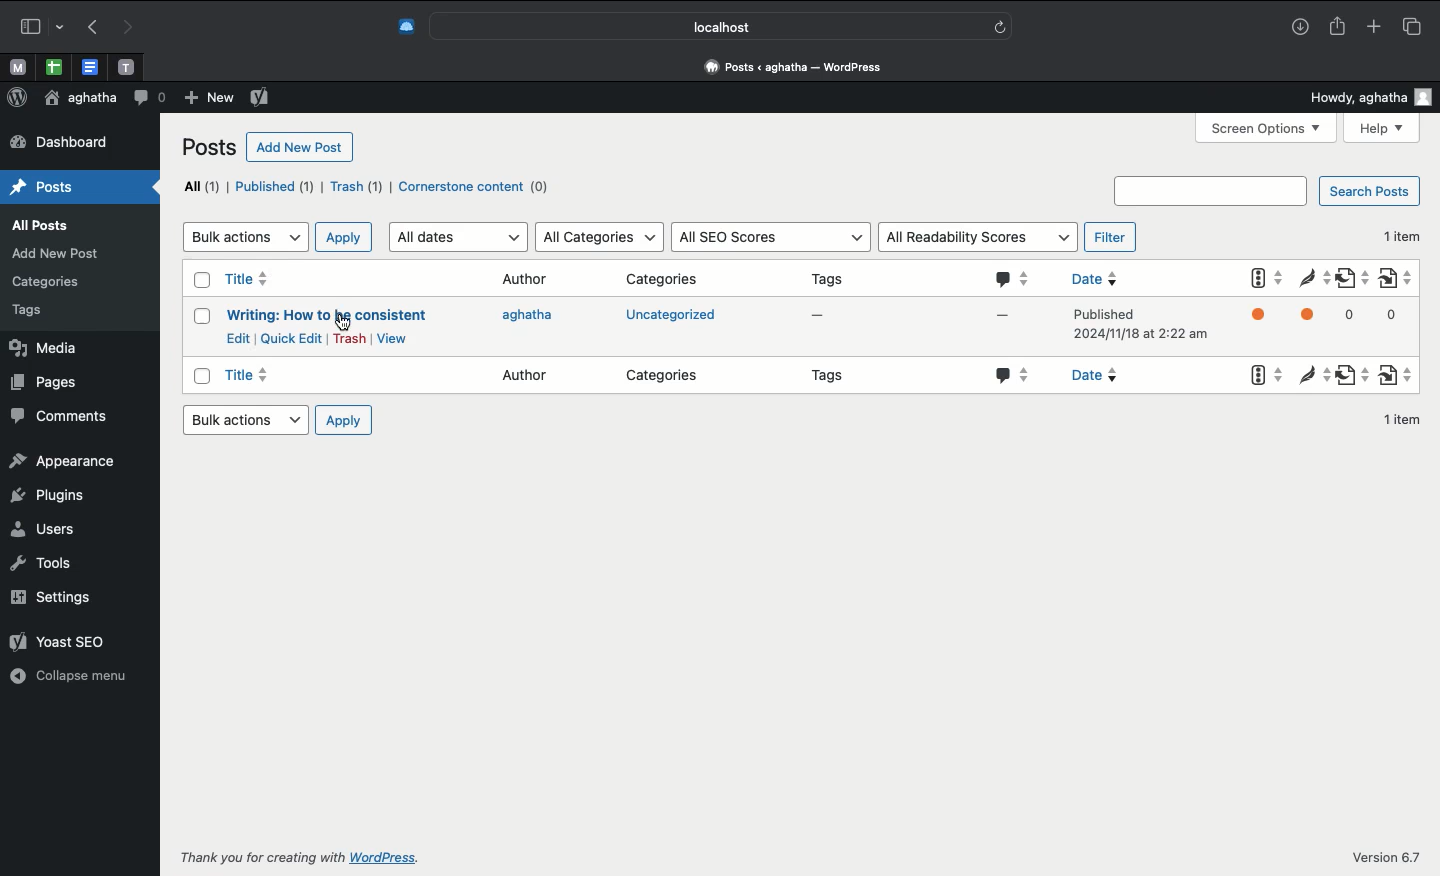 The height and width of the screenshot is (876, 1440). I want to click on Author, so click(527, 377).